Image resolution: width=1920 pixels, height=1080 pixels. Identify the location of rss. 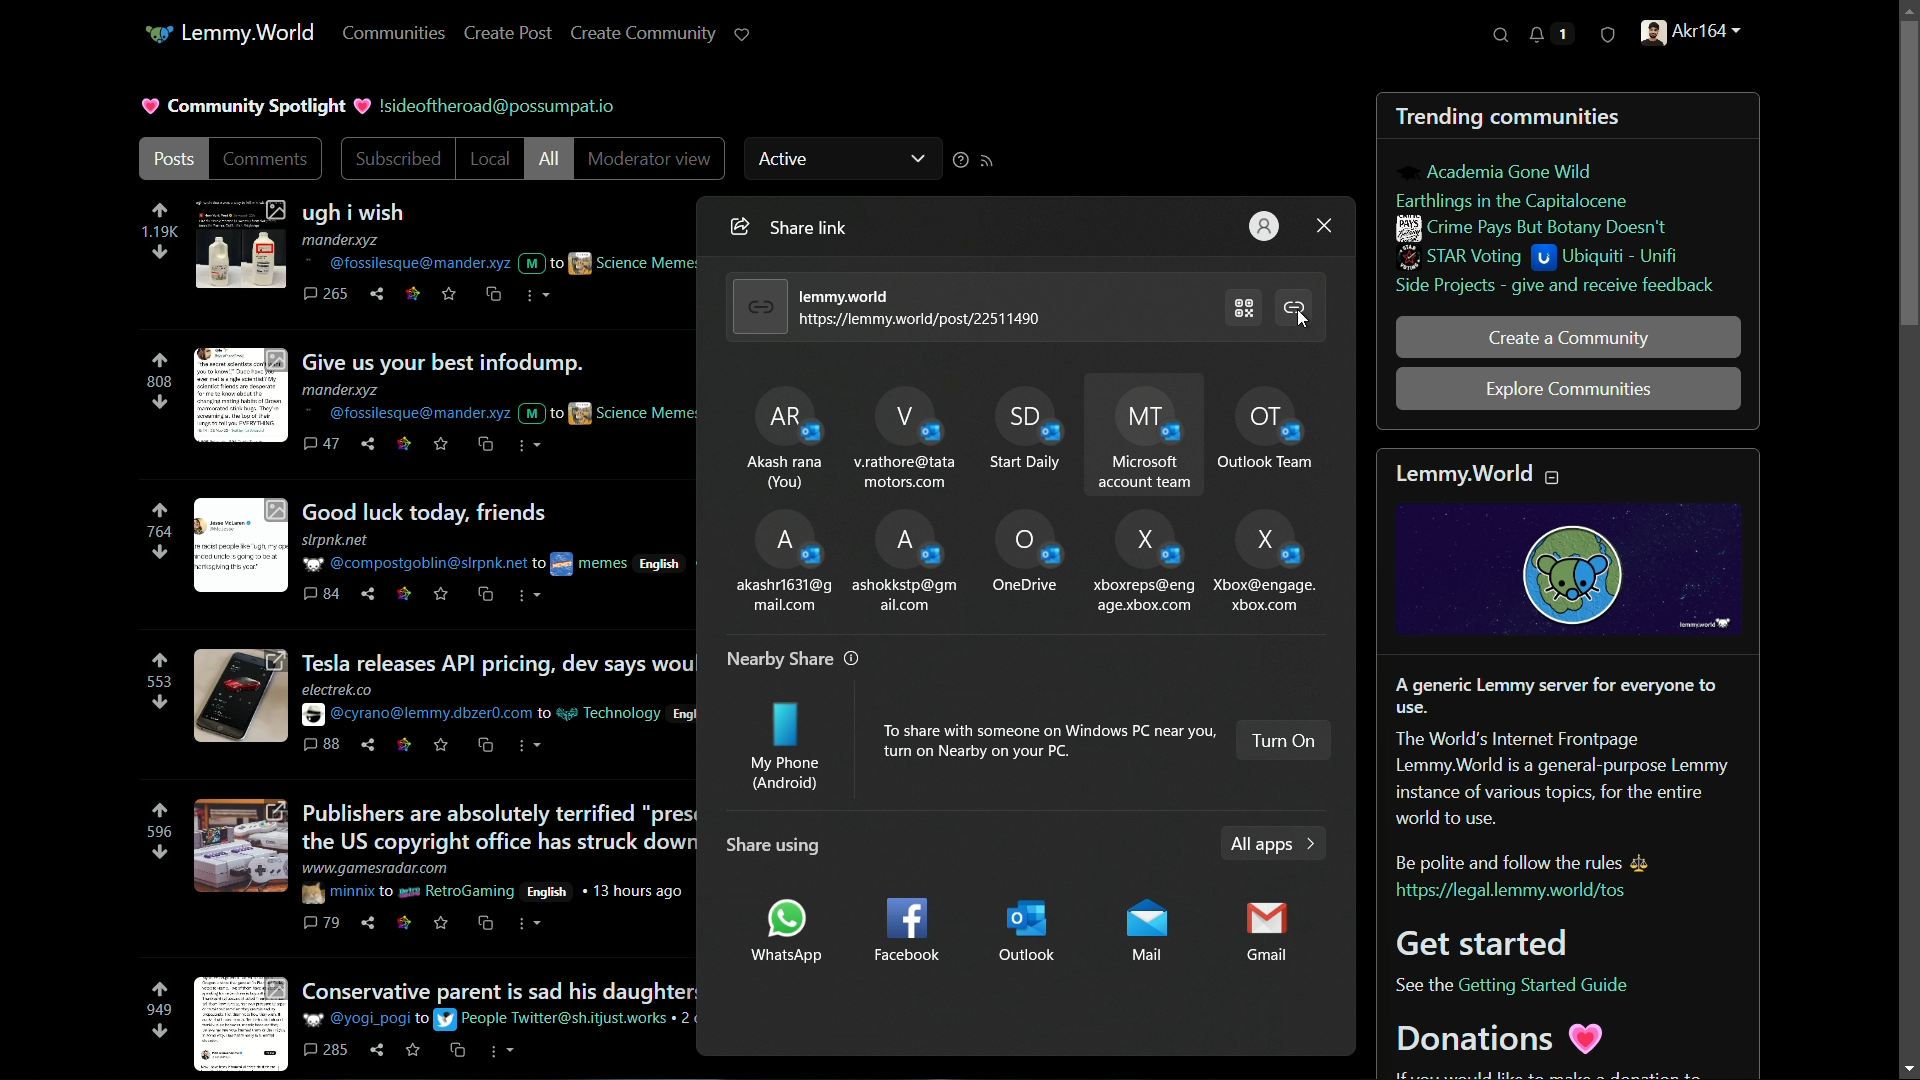
(988, 160).